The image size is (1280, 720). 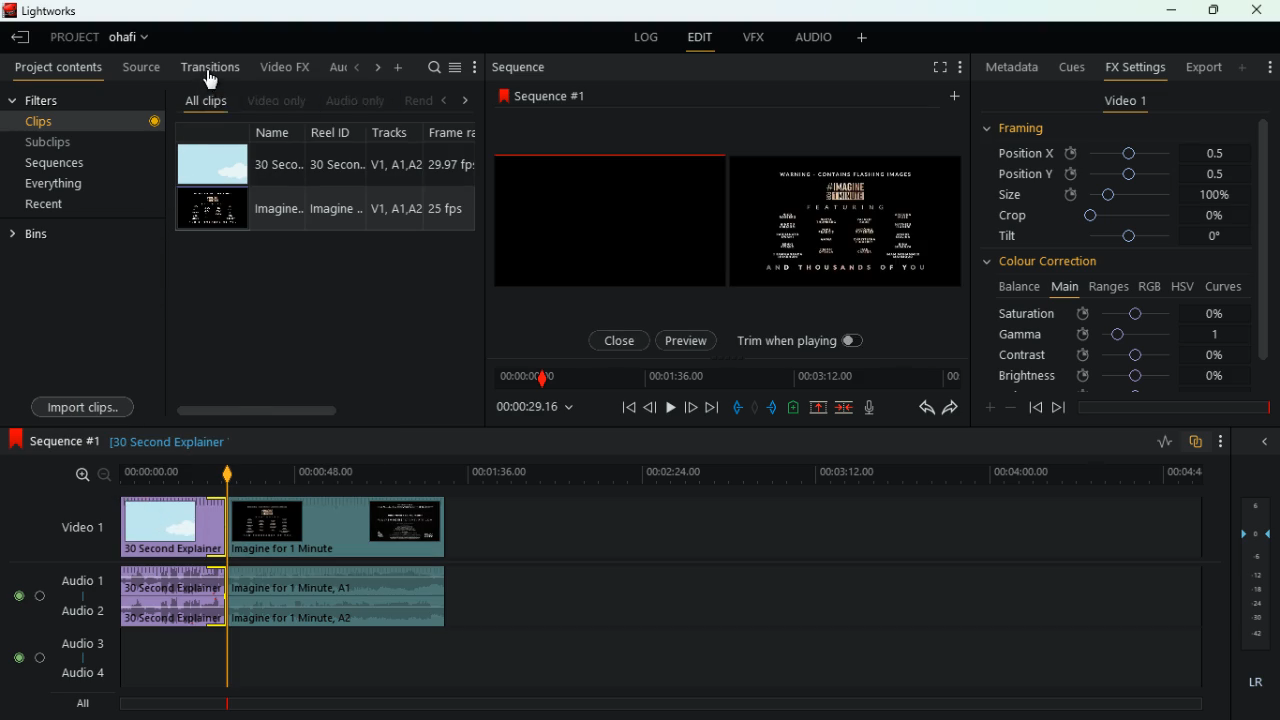 What do you see at coordinates (1064, 285) in the screenshot?
I see `main` at bounding box center [1064, 285].